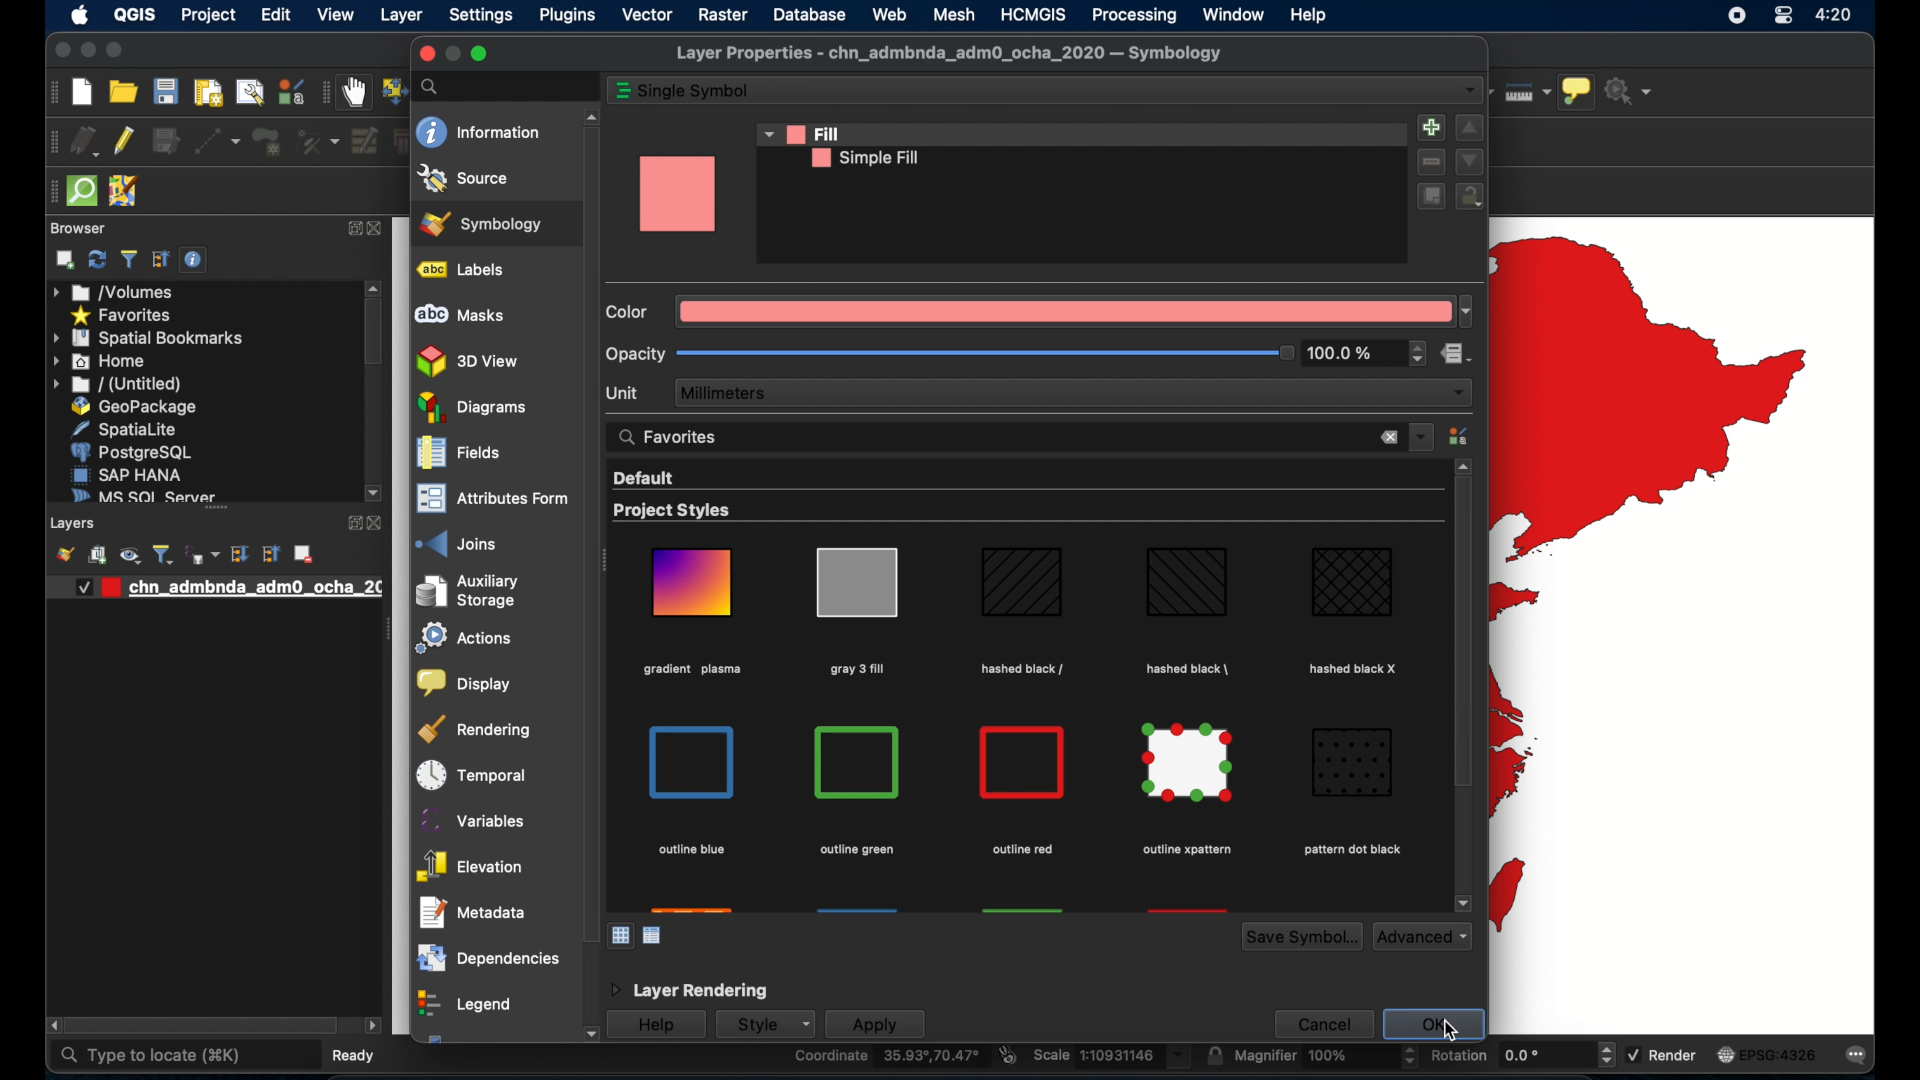 The width and height of the screenshot is (1920, 1080). What do you see at coordinates (1235, 14) in the screenshot?
I see `window` at bounding box center [1235, 14].